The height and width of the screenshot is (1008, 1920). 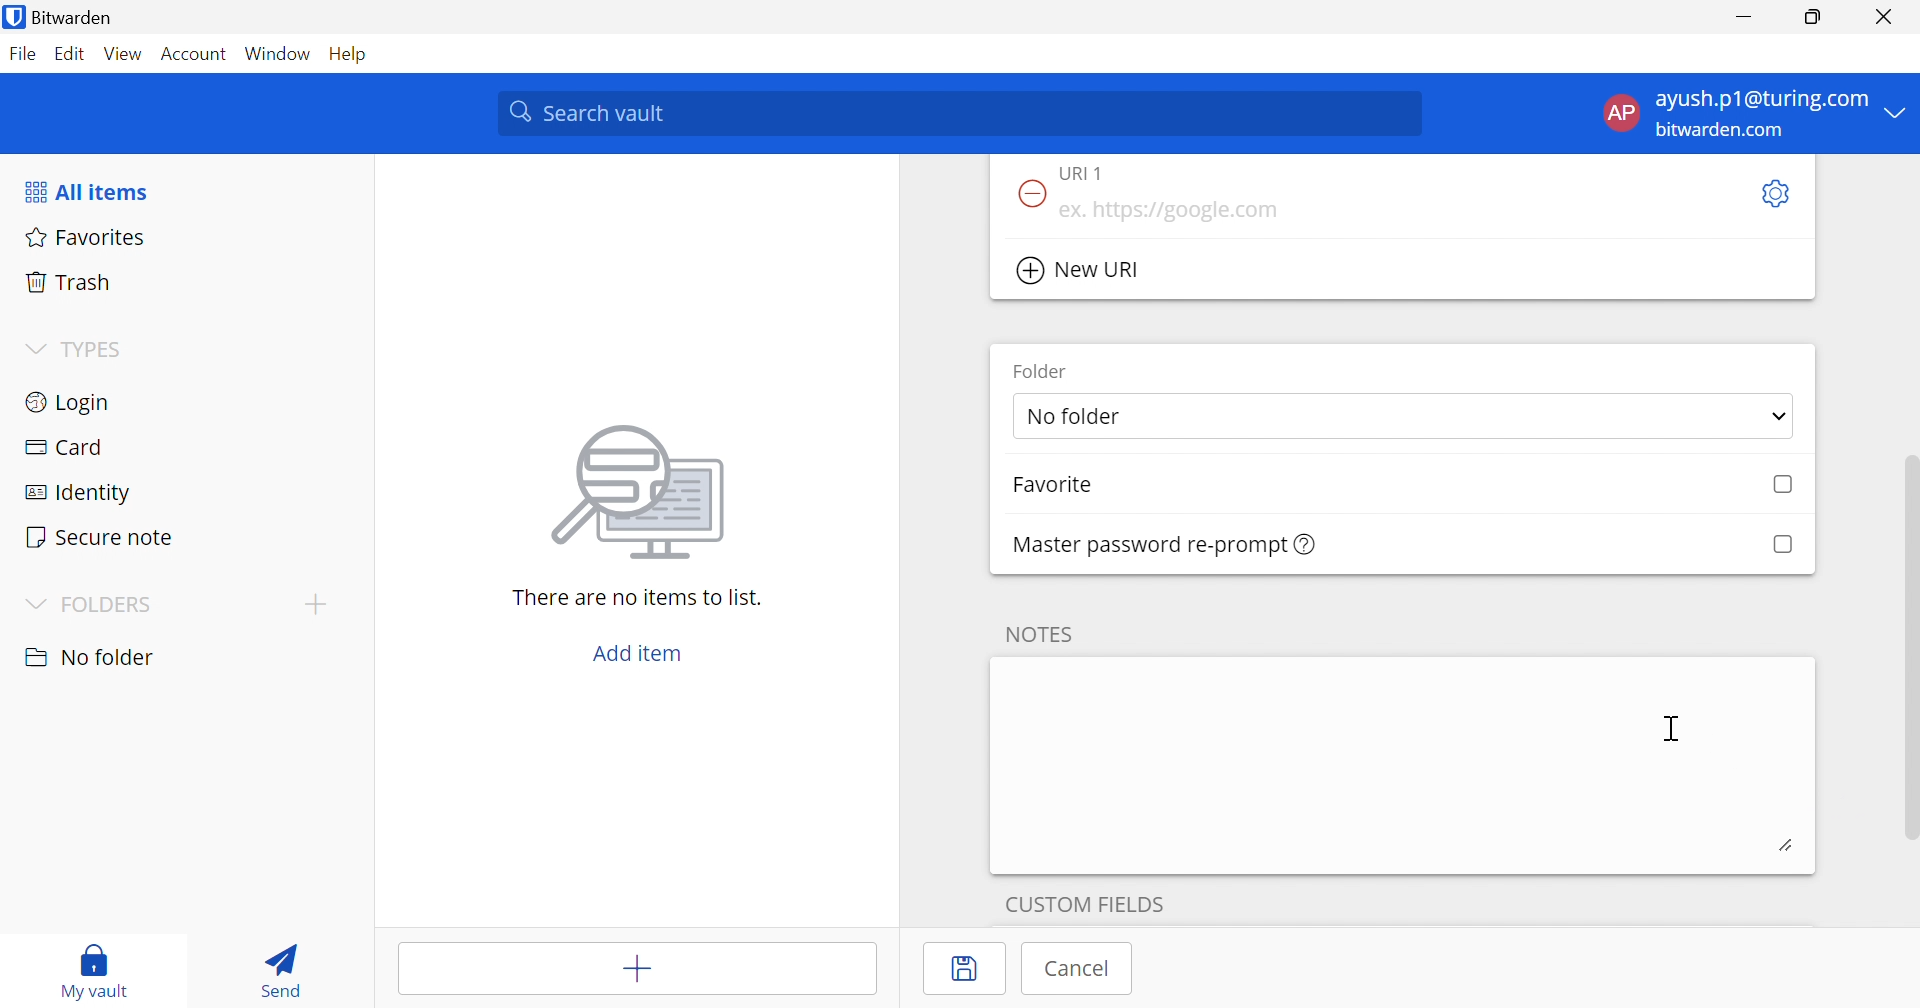 What do you see at coordinates (1052, 485) in the screenshot?
I see `Favorite` at bounding box center [1052, 485].